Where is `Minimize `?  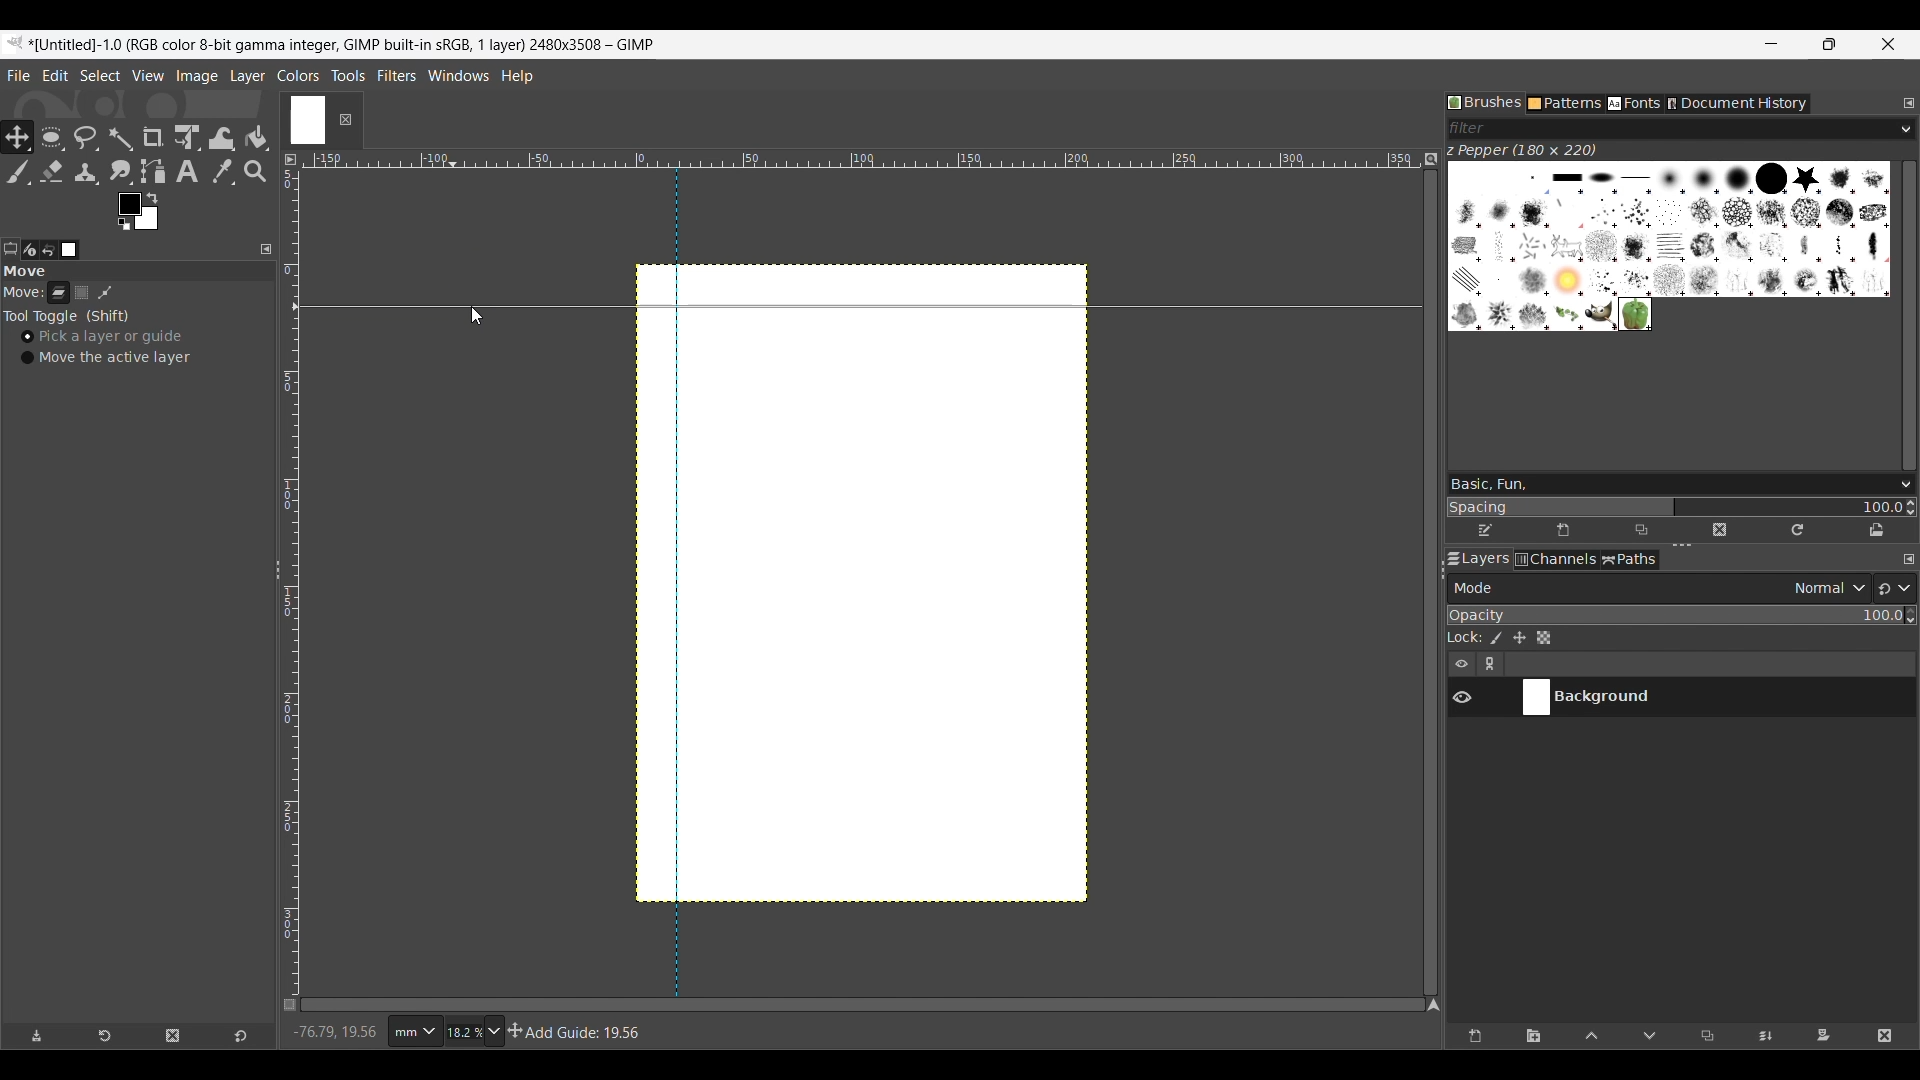
Minimize  is located at coordinates (1772, 44).